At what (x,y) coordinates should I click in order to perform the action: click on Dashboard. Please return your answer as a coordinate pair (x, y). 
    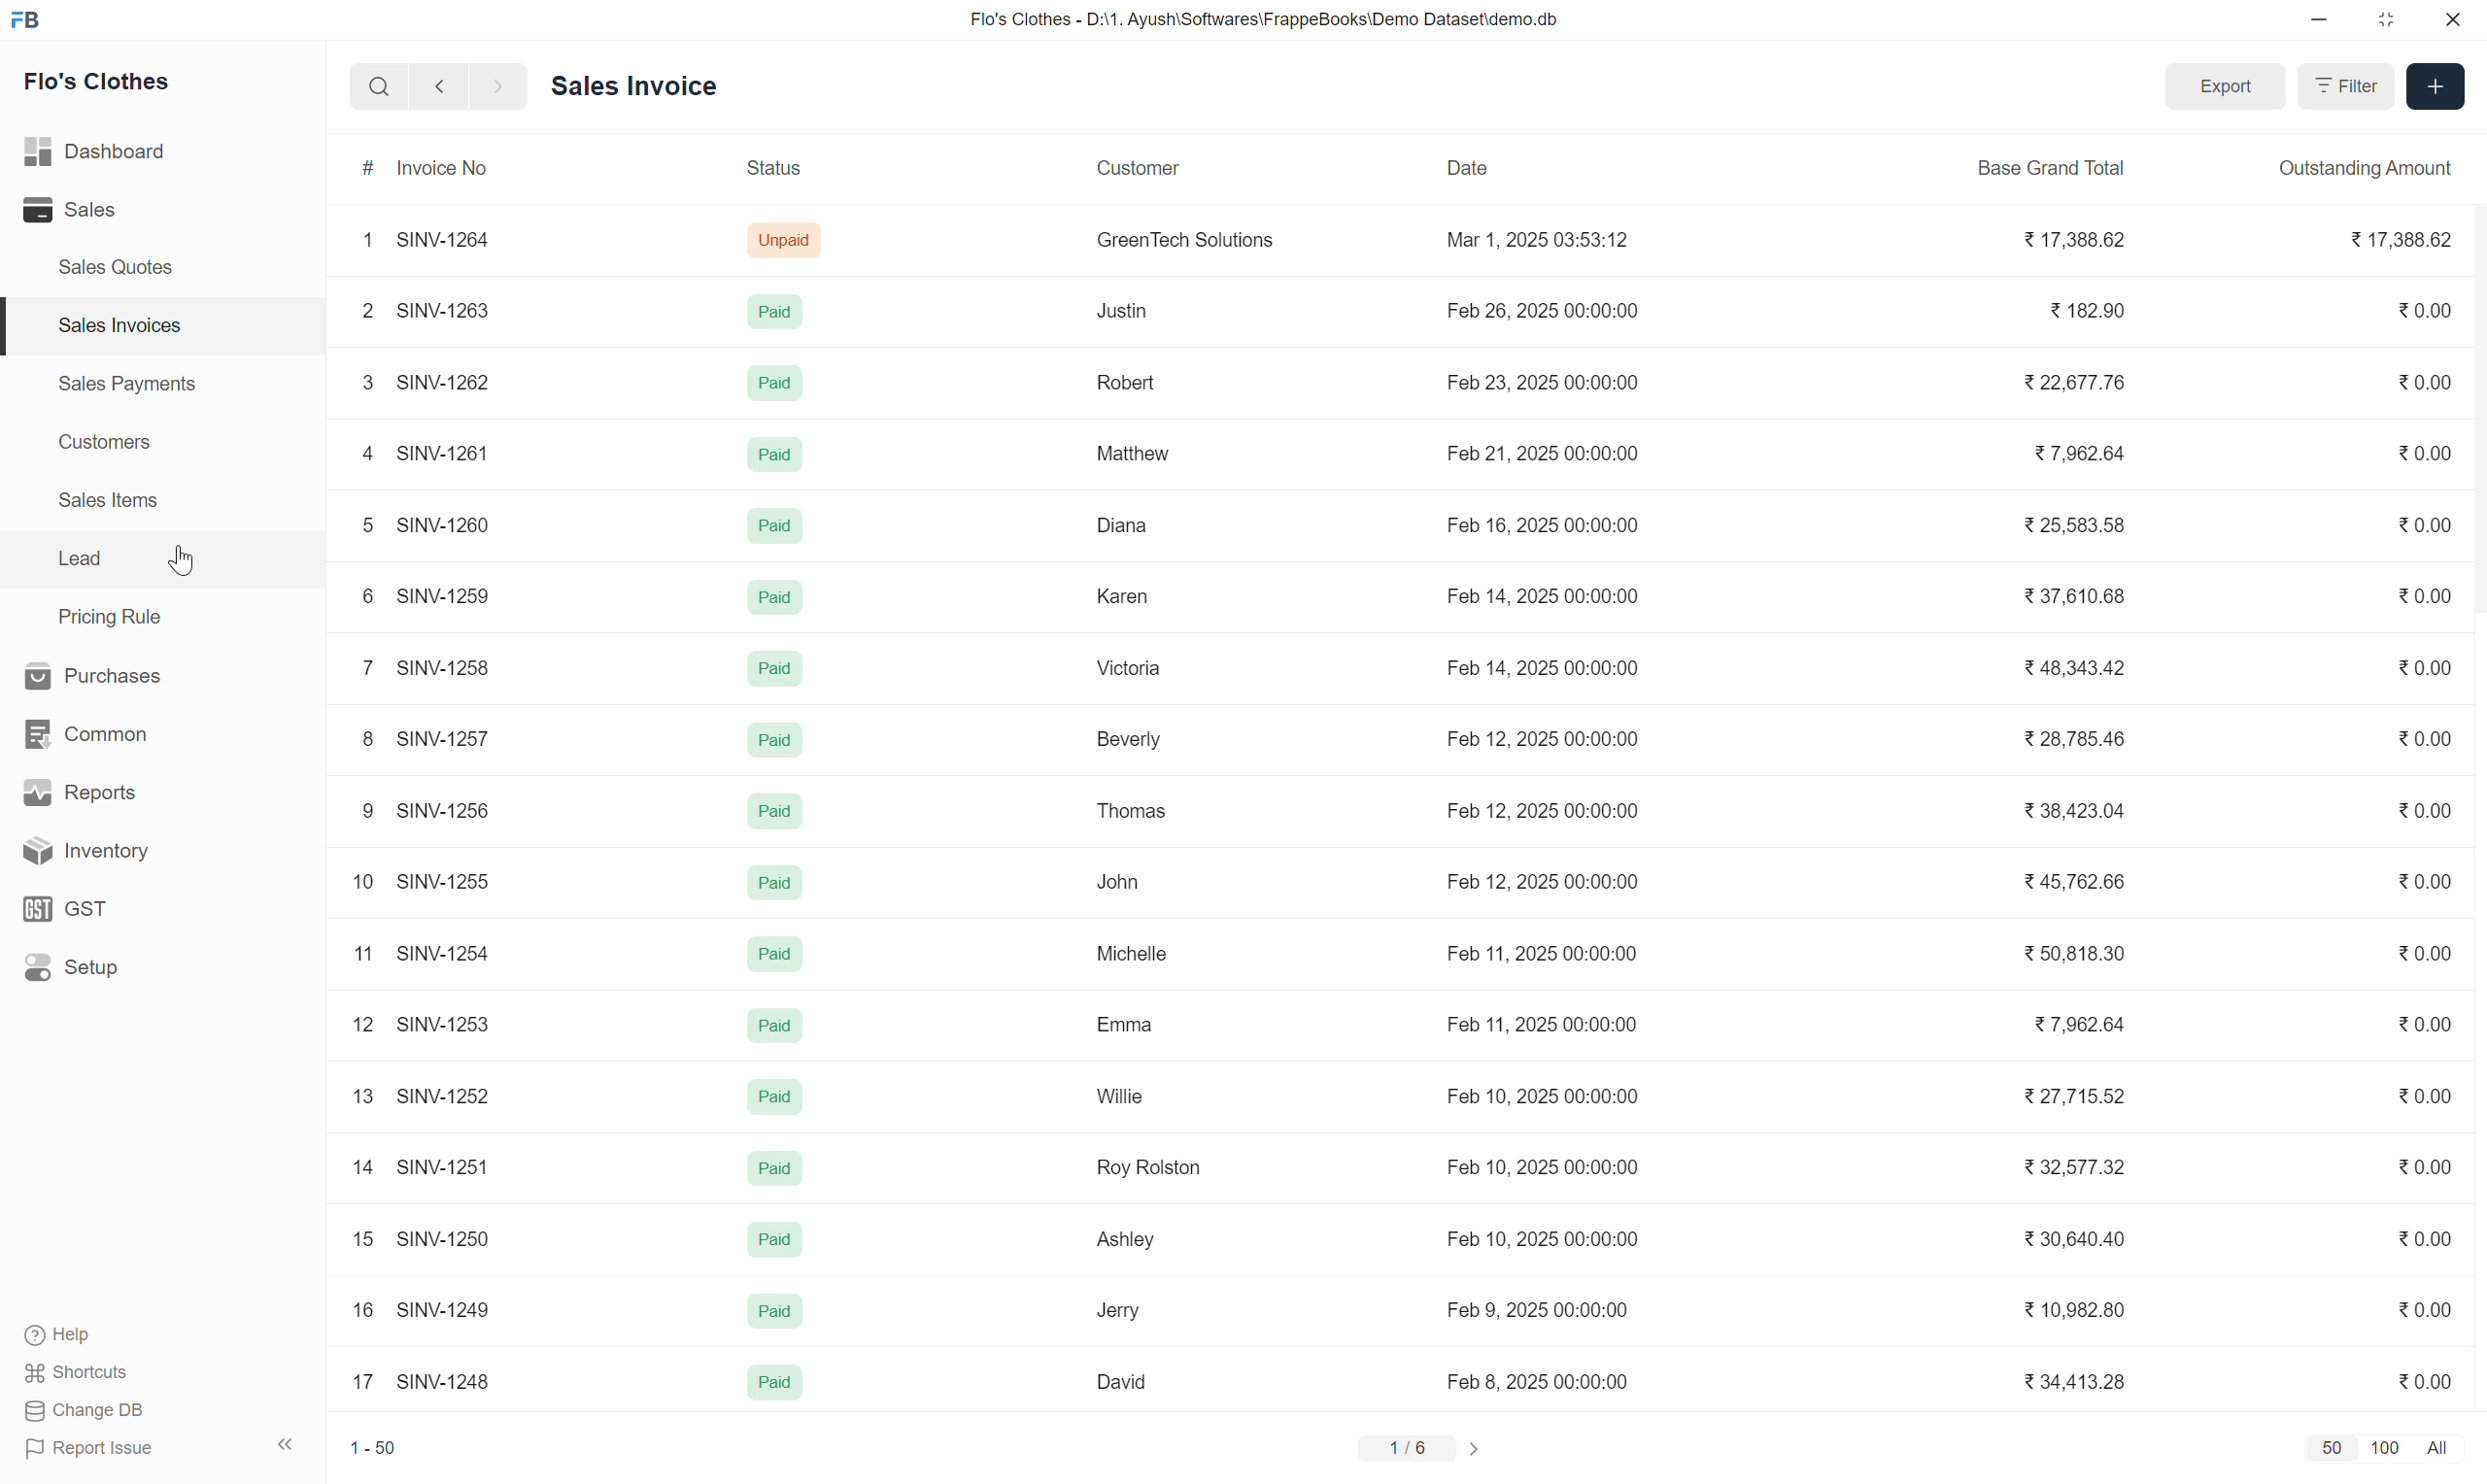
    Looking at the image, I should click on (95, 154).